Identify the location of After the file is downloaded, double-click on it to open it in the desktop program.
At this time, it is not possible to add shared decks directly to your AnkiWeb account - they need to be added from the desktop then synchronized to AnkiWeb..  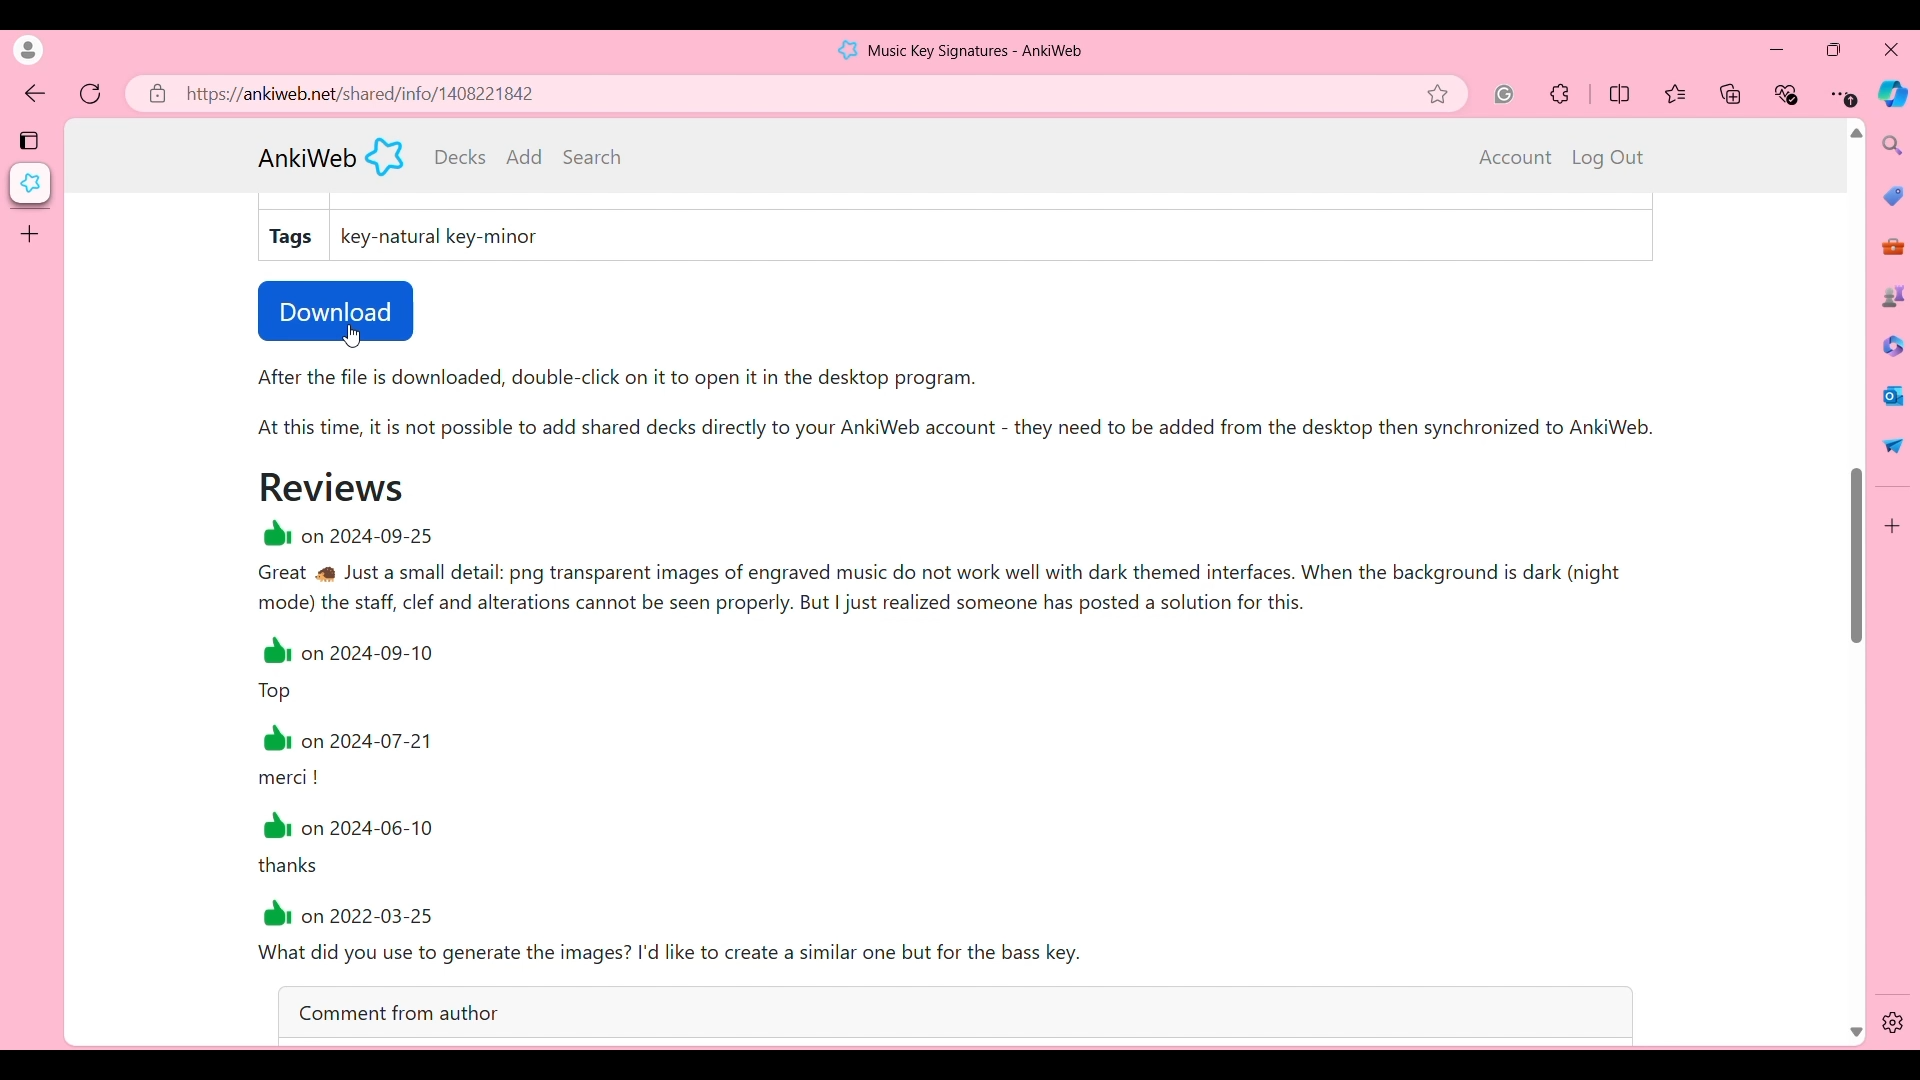
(976, 411).